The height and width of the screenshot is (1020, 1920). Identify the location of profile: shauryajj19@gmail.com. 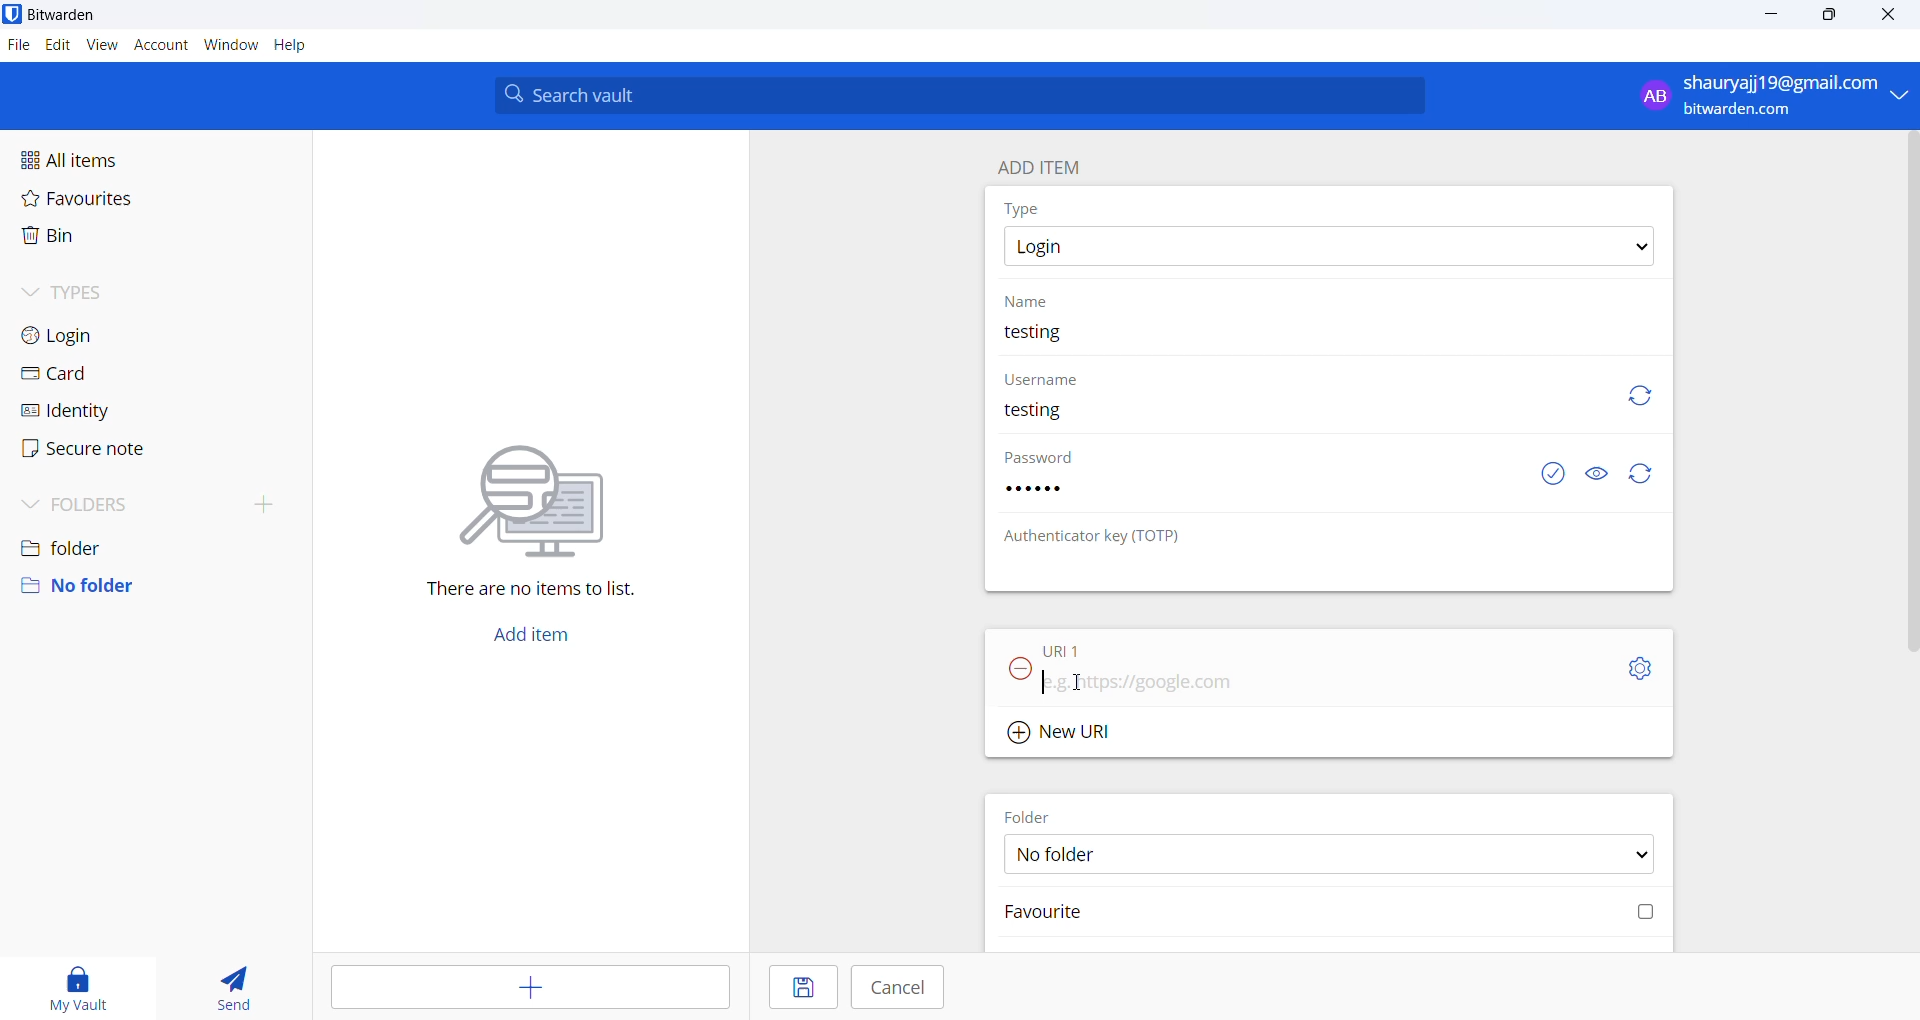
(1768, 95).